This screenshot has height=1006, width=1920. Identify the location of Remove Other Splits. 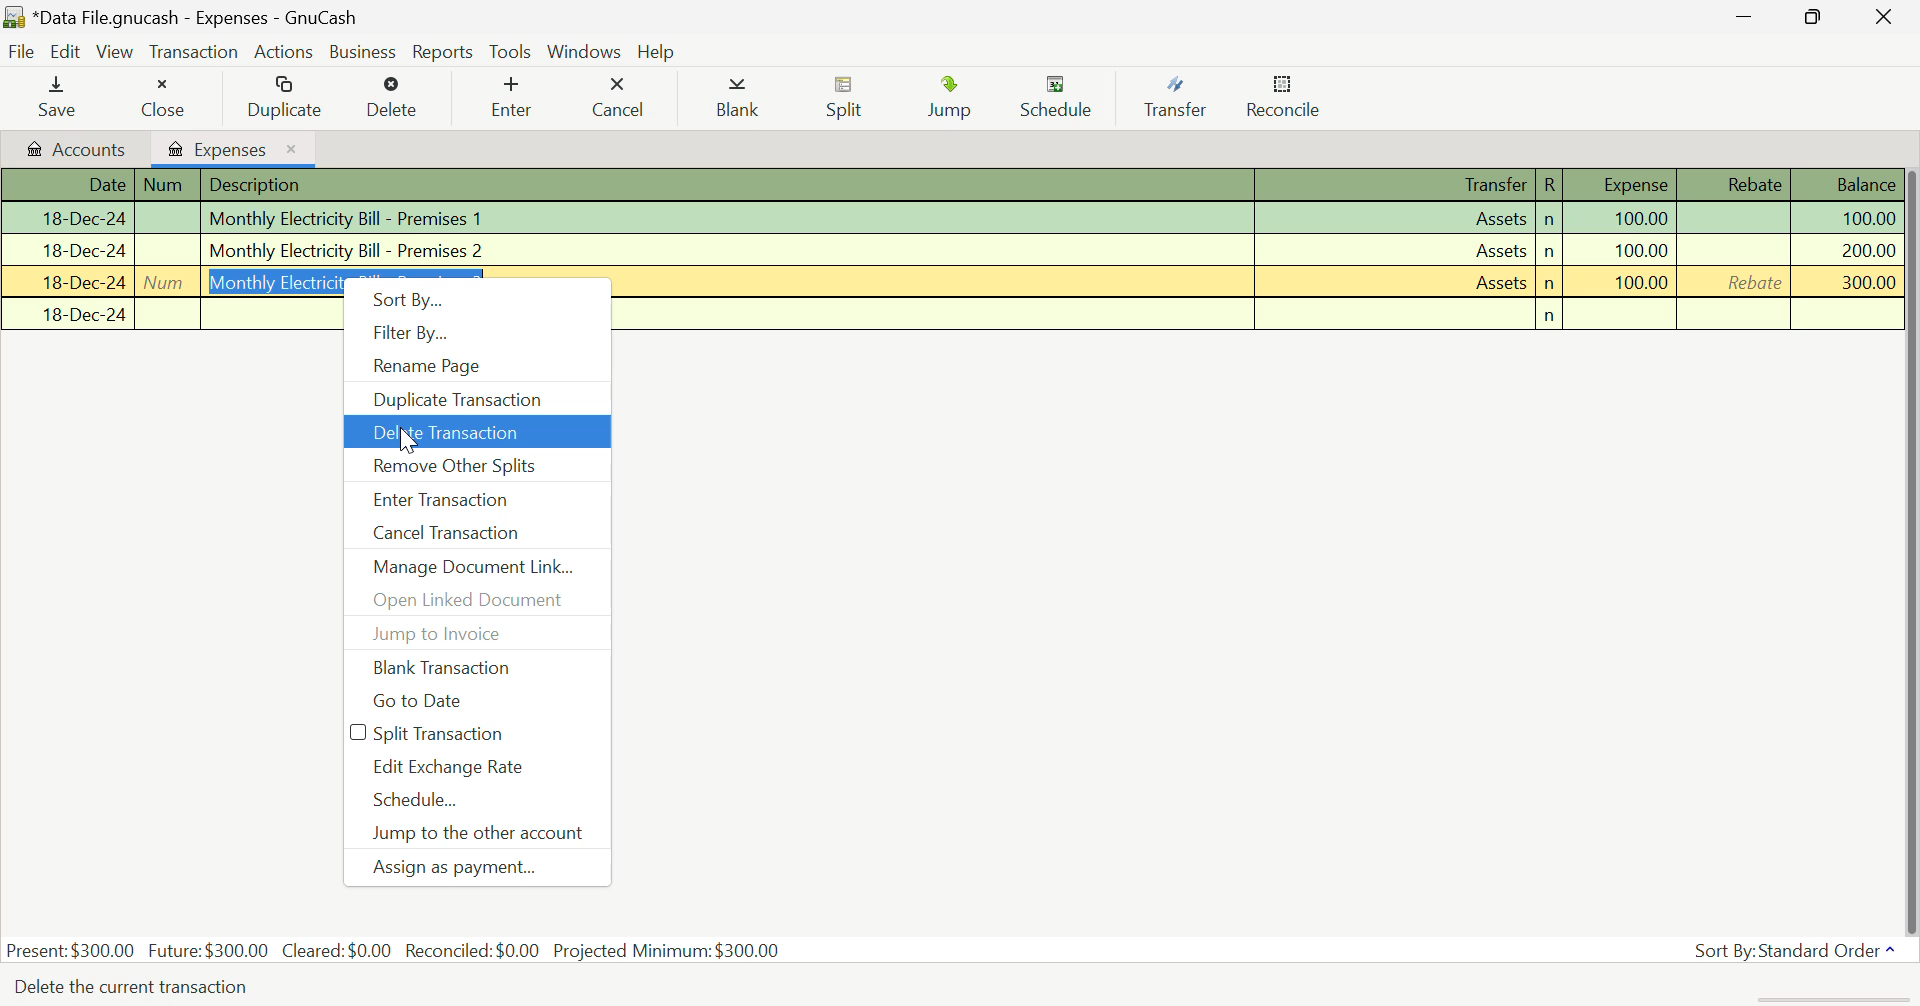
(475, 466).